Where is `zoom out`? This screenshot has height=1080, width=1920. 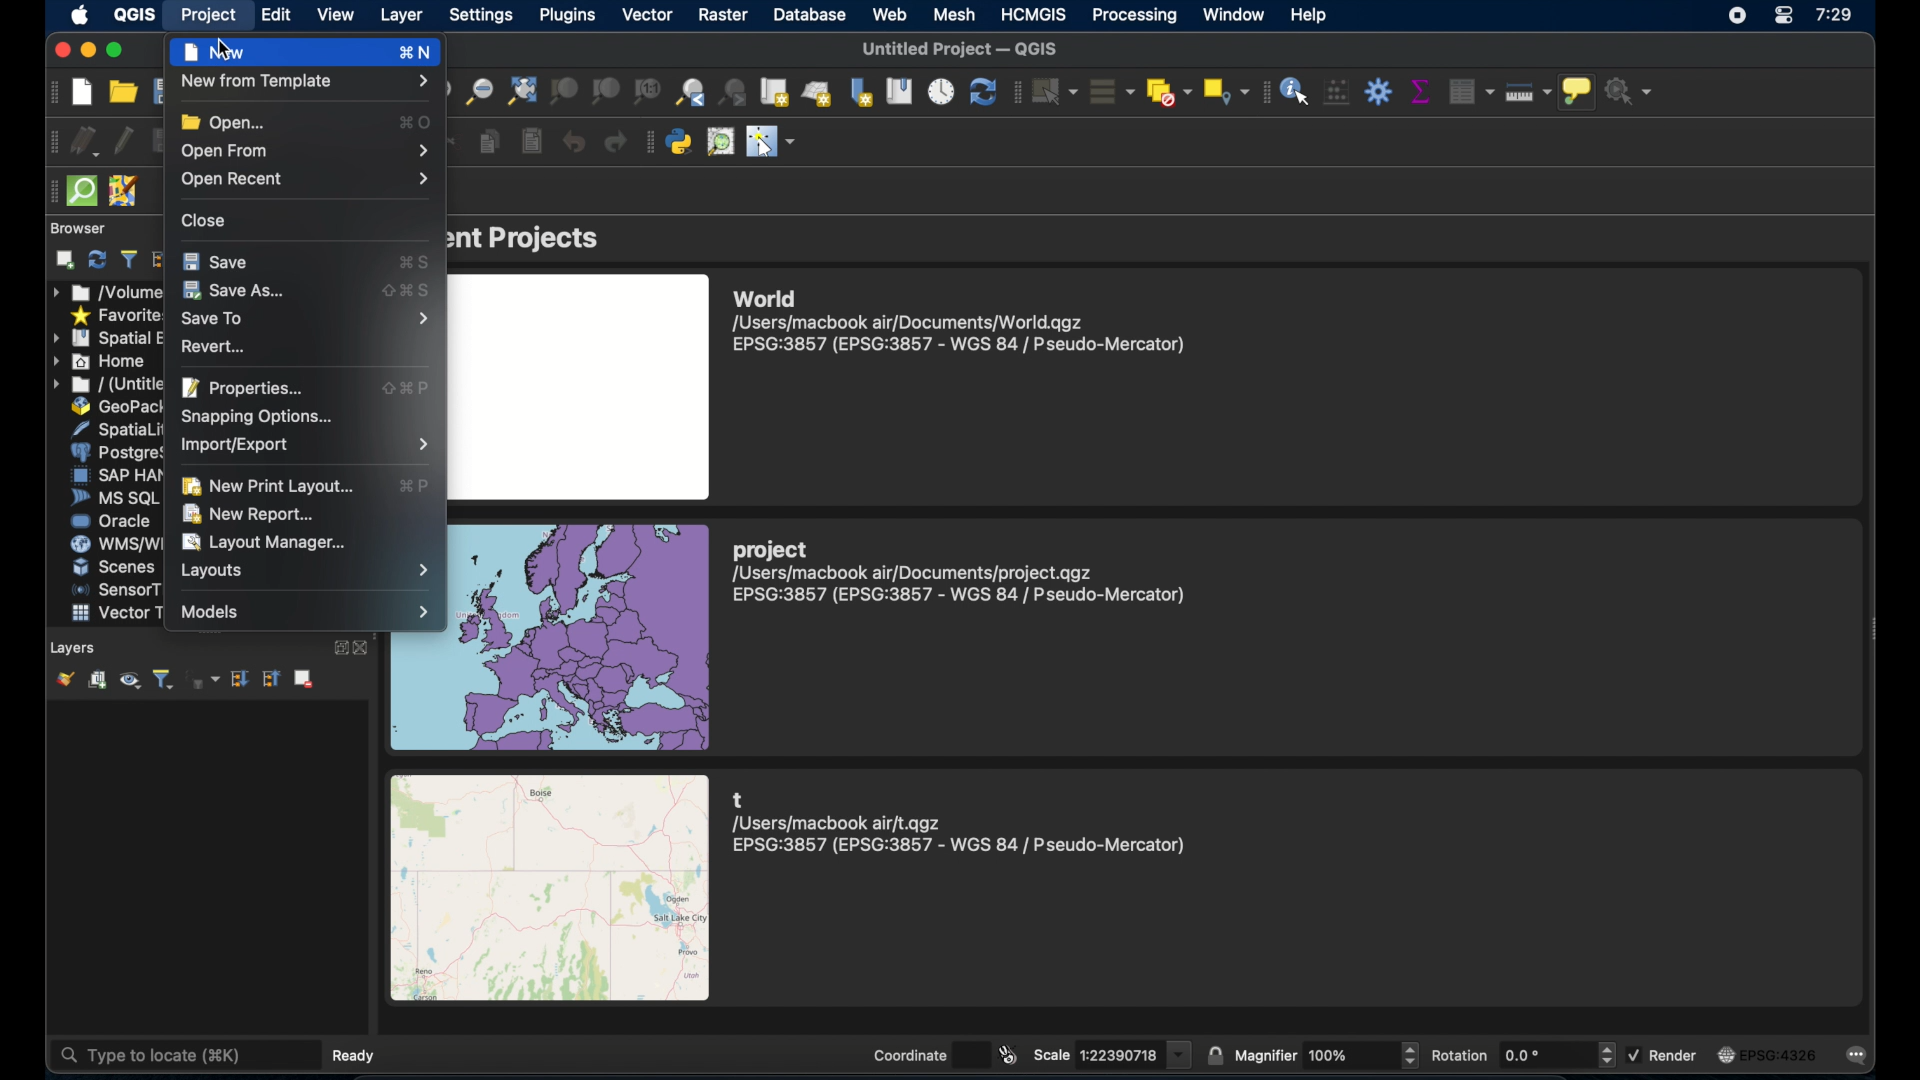
zoom out is located at coordinates (478, 92).